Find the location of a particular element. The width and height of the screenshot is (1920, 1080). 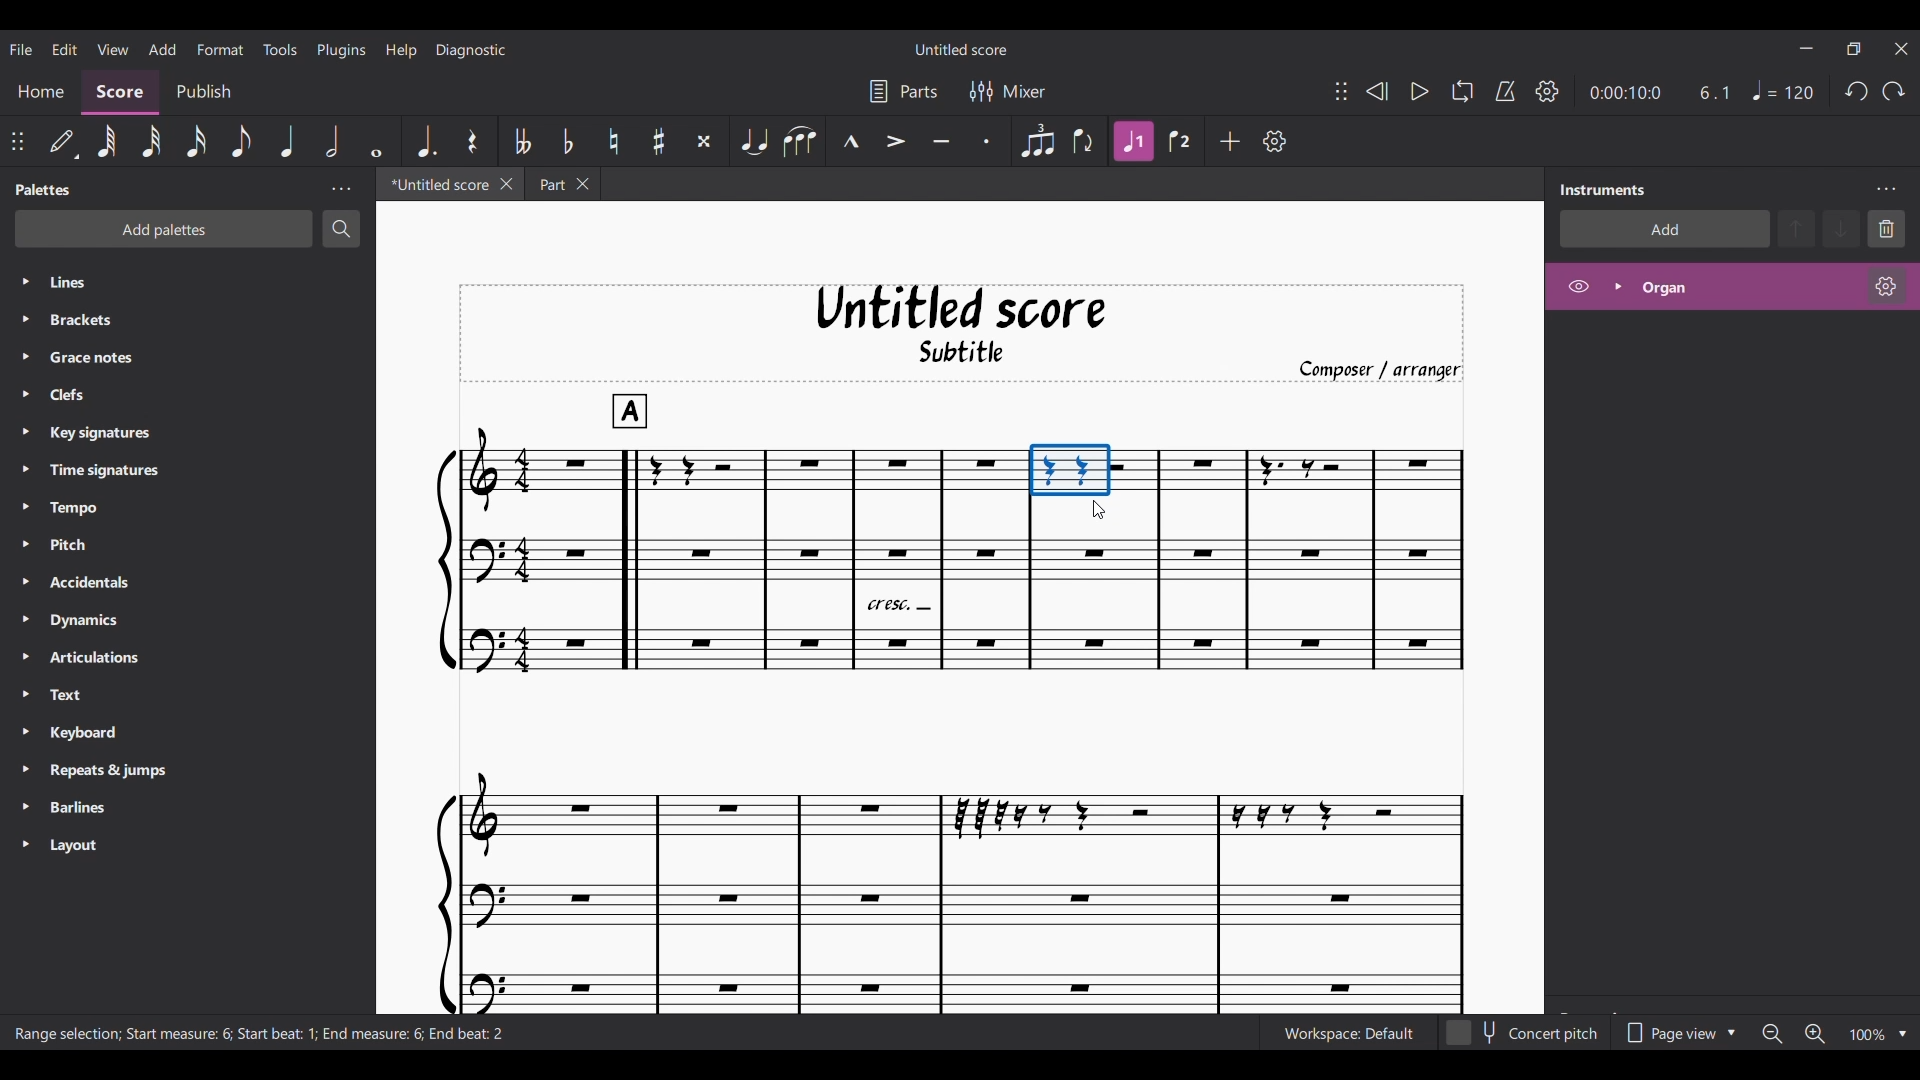

Score name is located at coordinates (963, 48).